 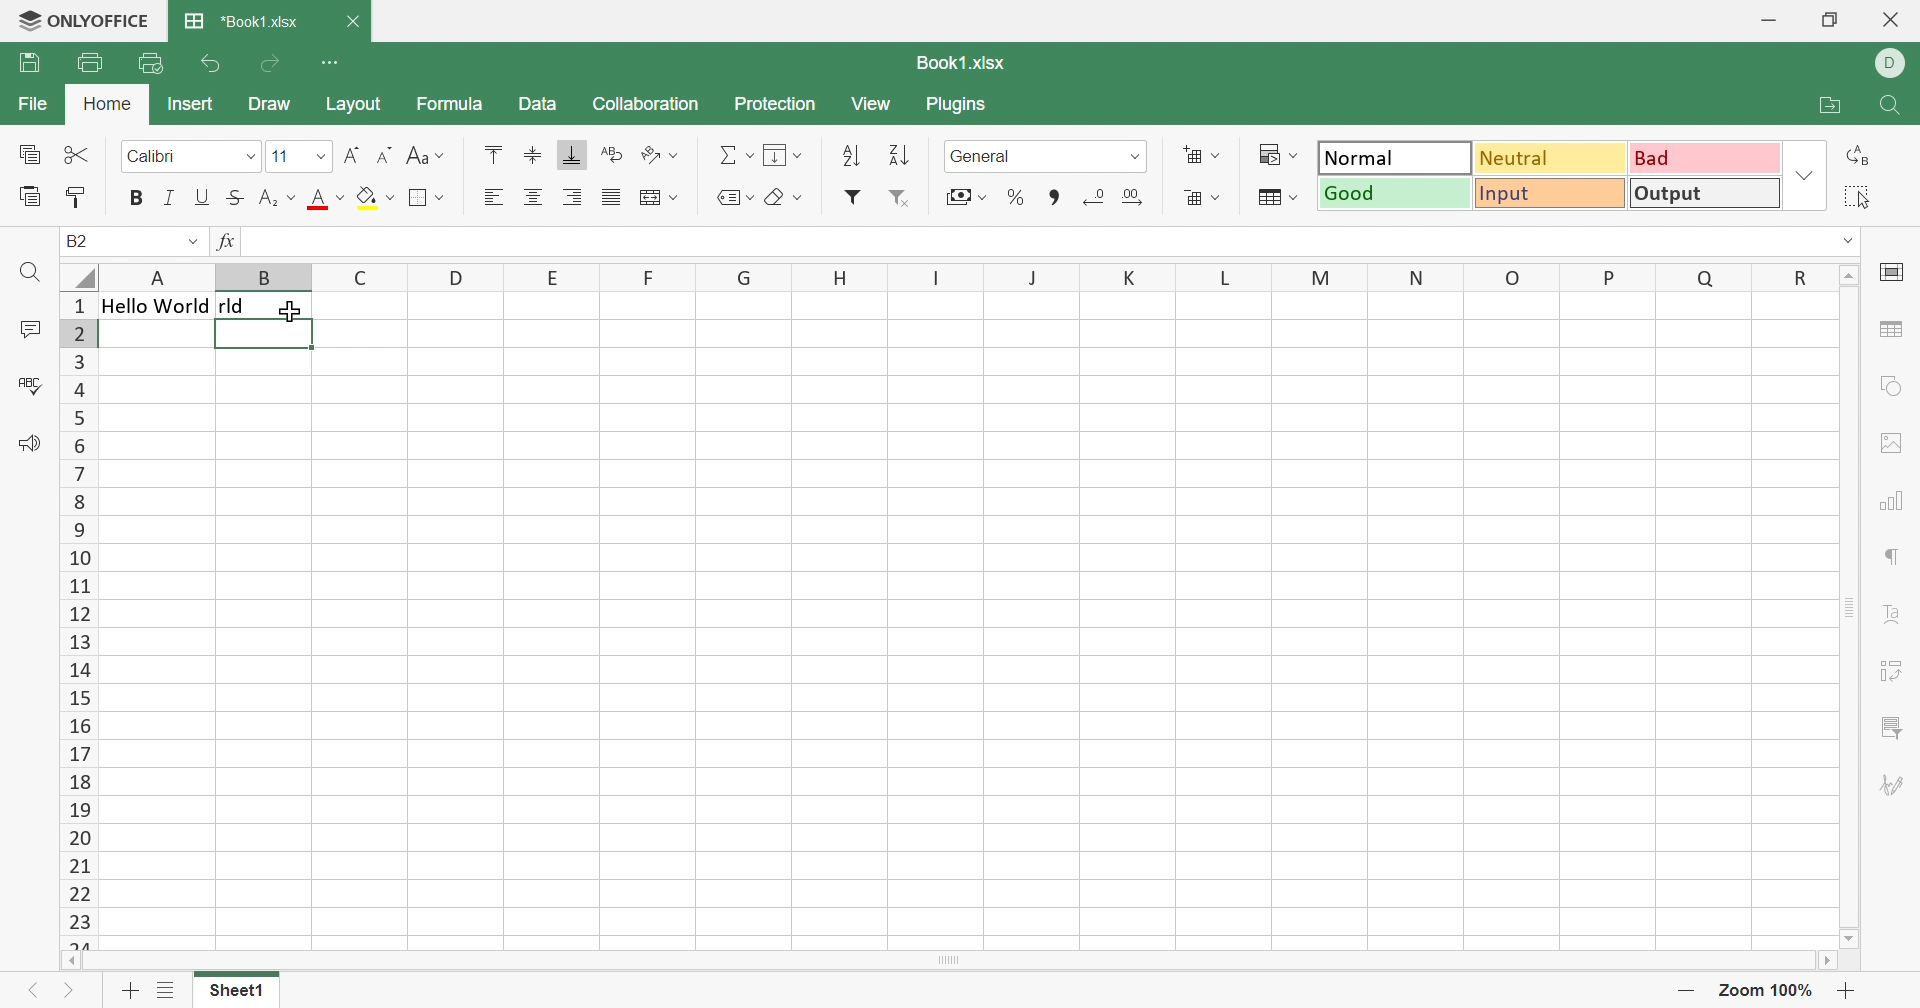 What do you see at coordinates (653, 155) in the screenshot?
I see `Orientation` at bounding box center [653, 155].